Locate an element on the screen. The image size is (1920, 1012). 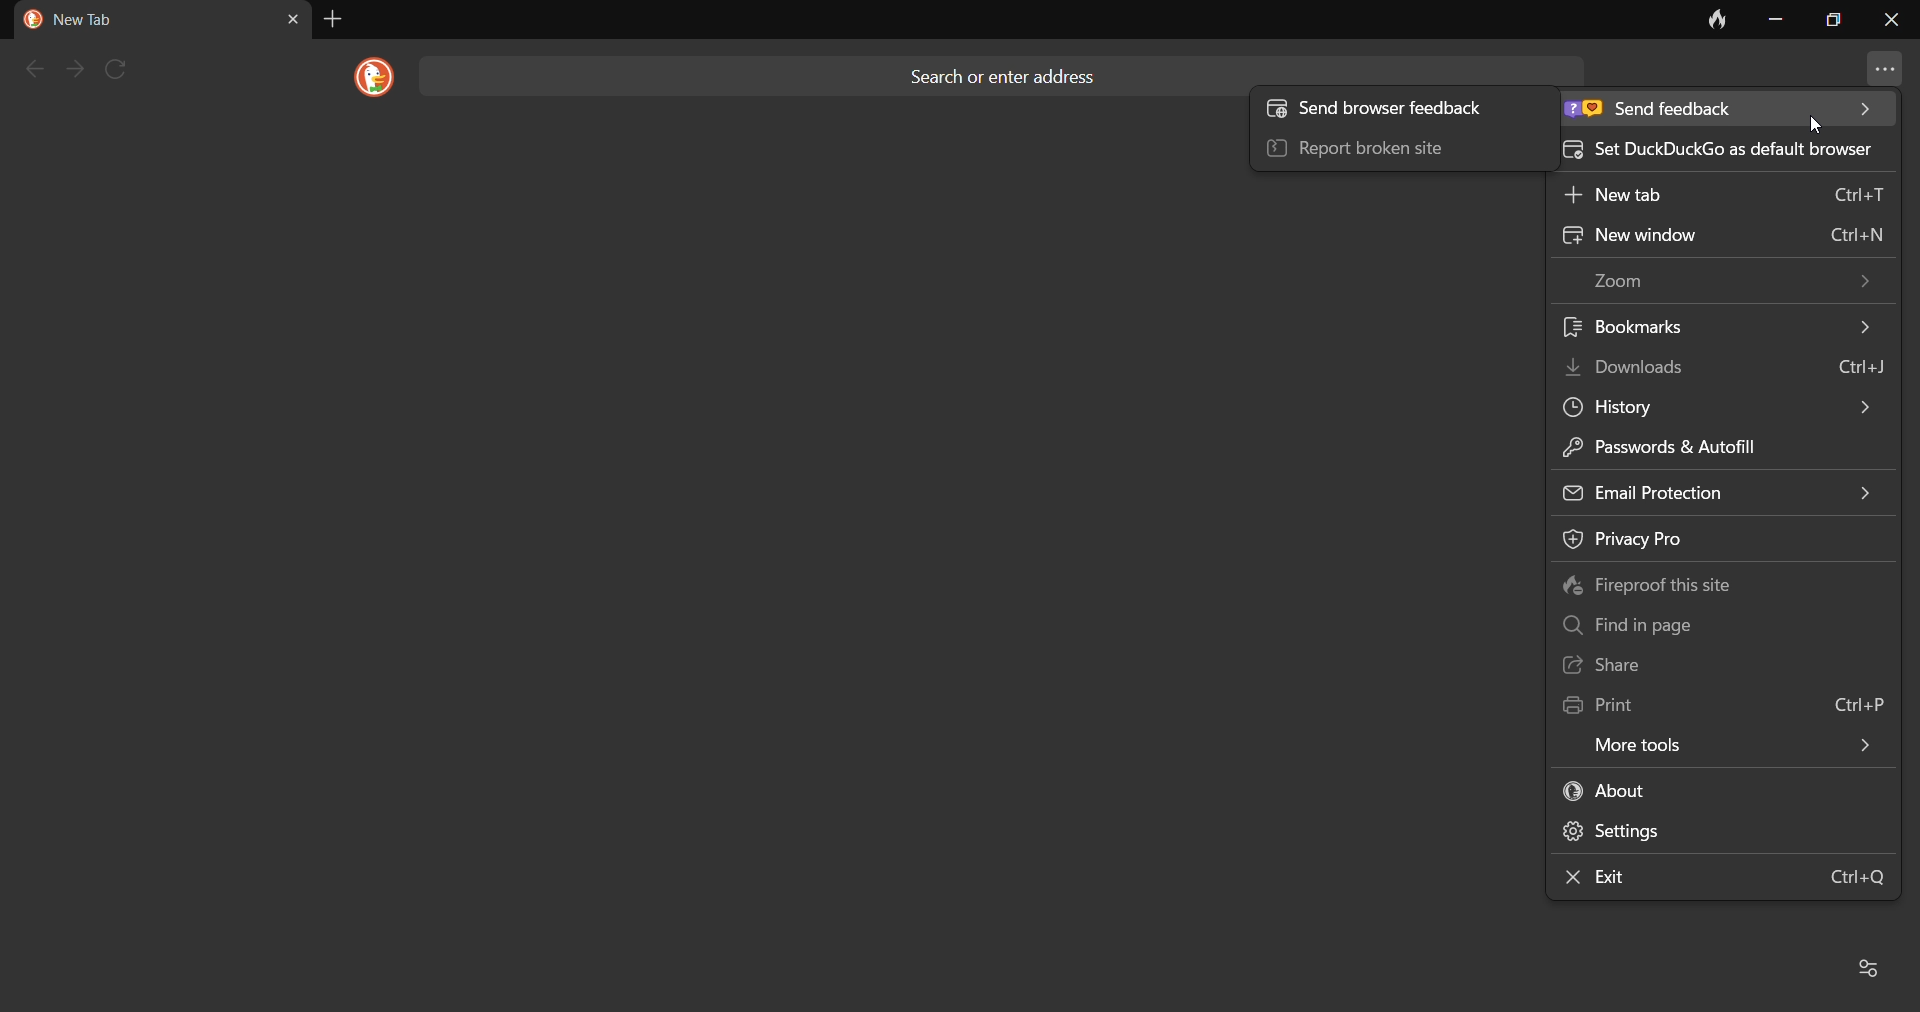
new window is located at coordinates (1717, 235).